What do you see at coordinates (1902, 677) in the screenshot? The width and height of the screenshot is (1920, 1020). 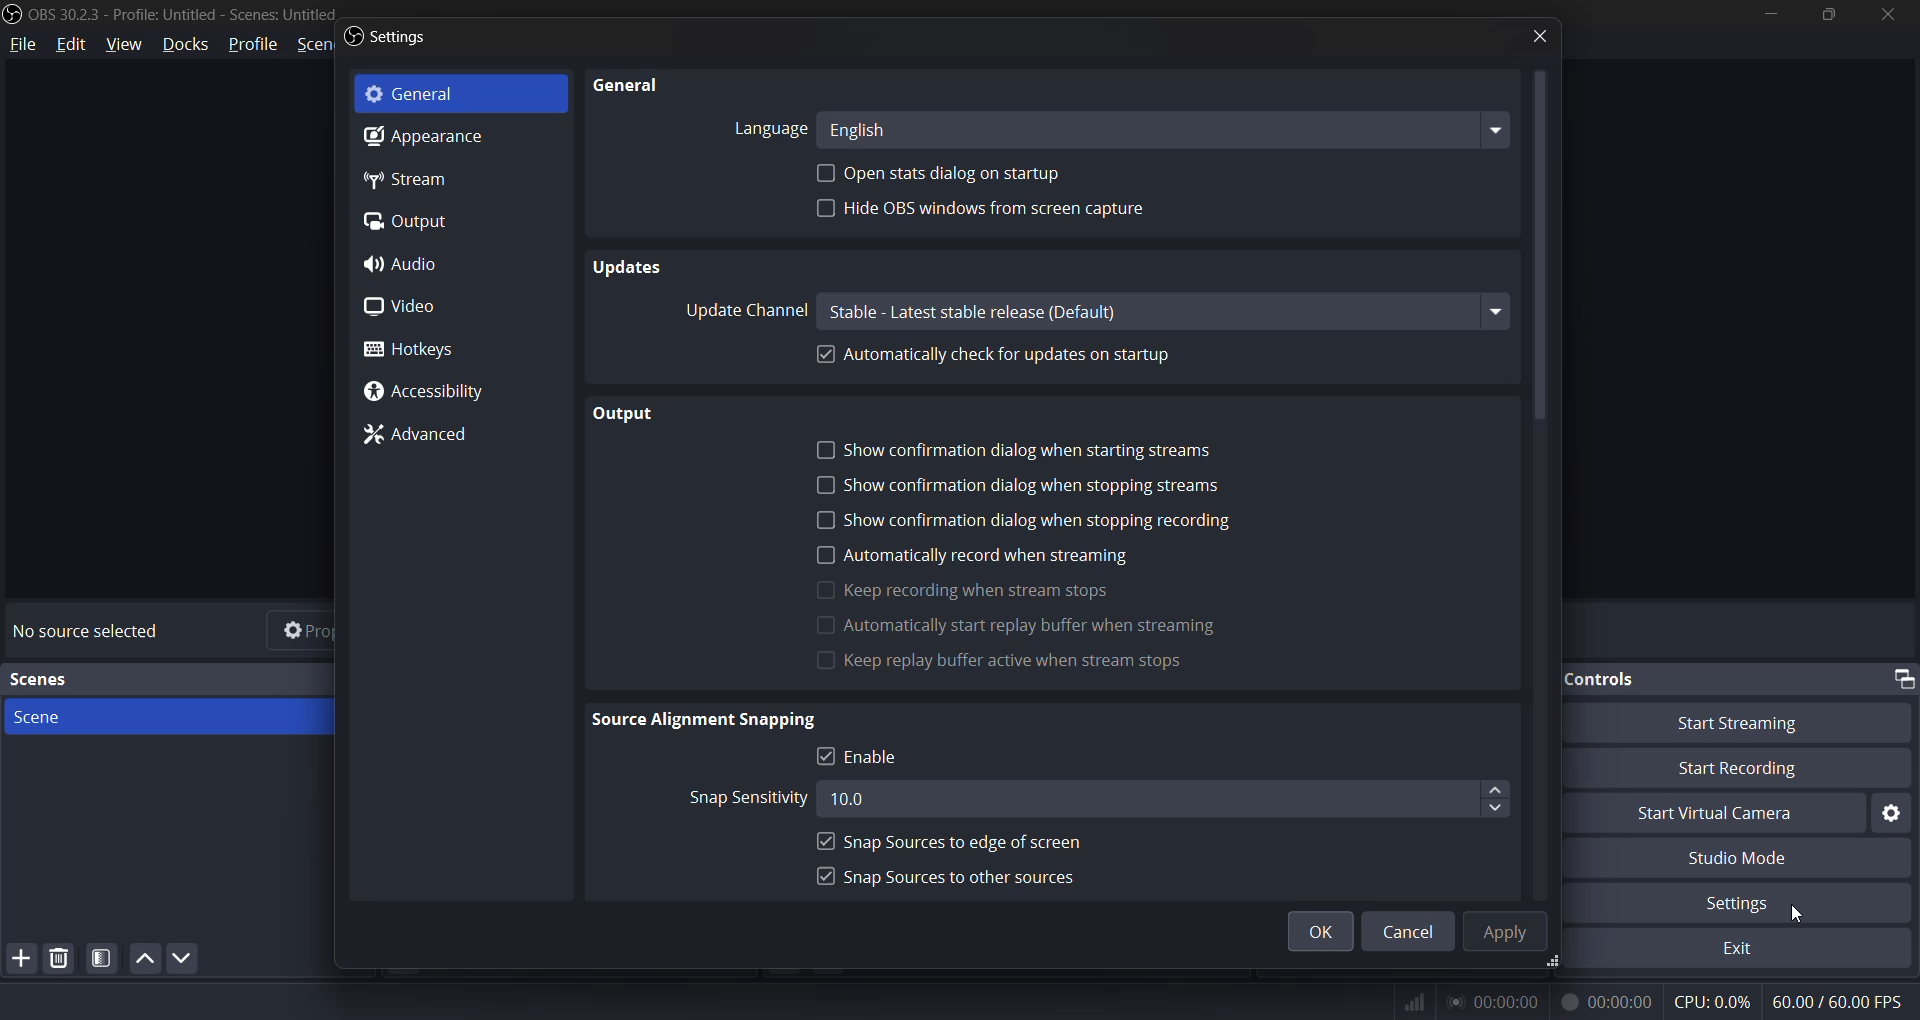 I see `float window` at bounding box center [1902, 677].